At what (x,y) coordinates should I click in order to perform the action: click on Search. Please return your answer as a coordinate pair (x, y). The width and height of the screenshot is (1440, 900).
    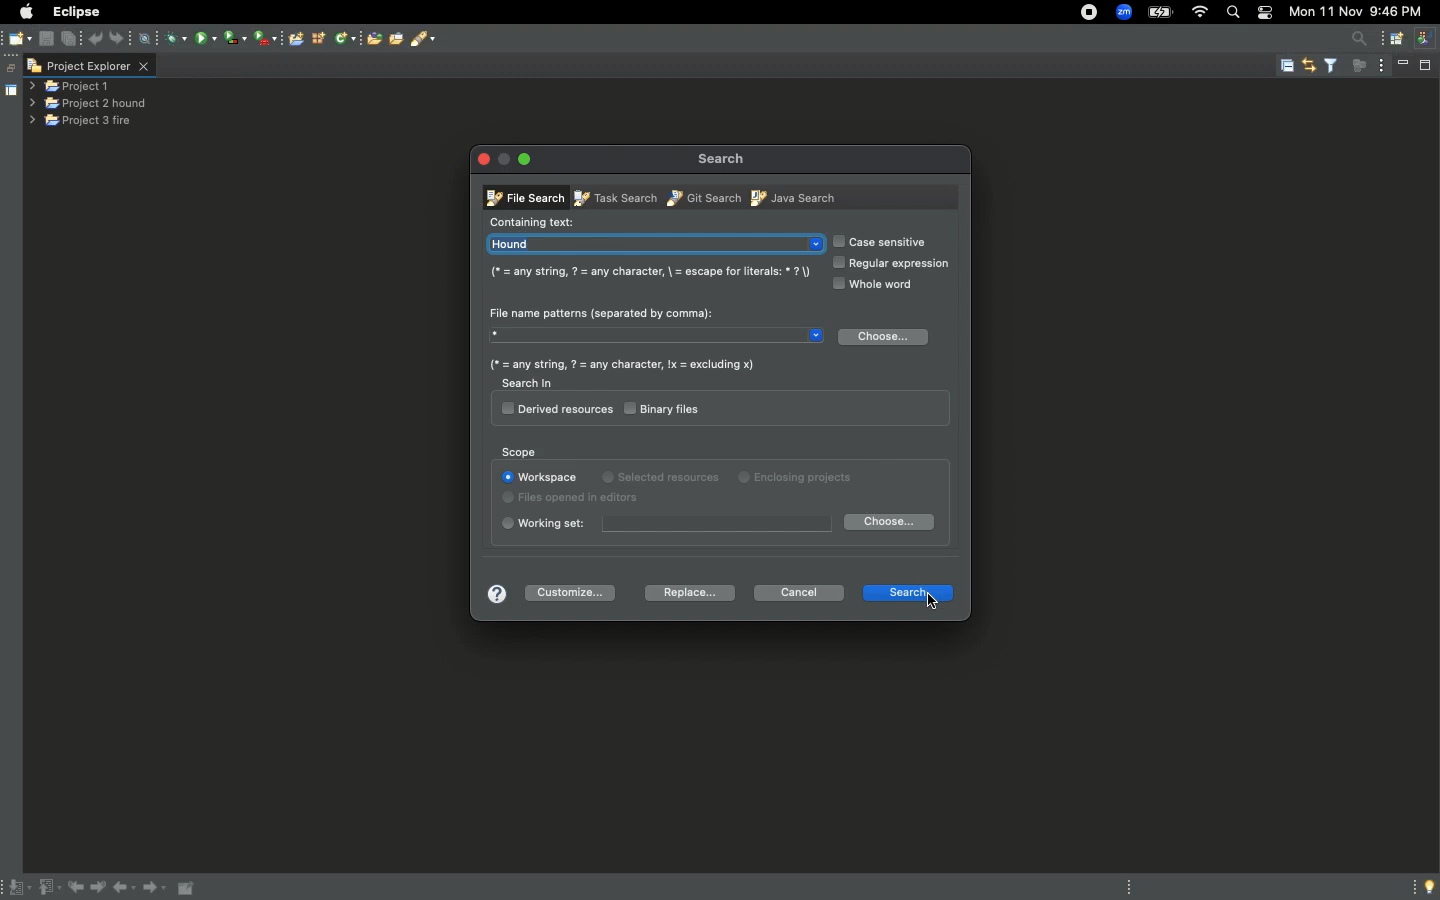
    Looking at the image, I should click on (906, 591).